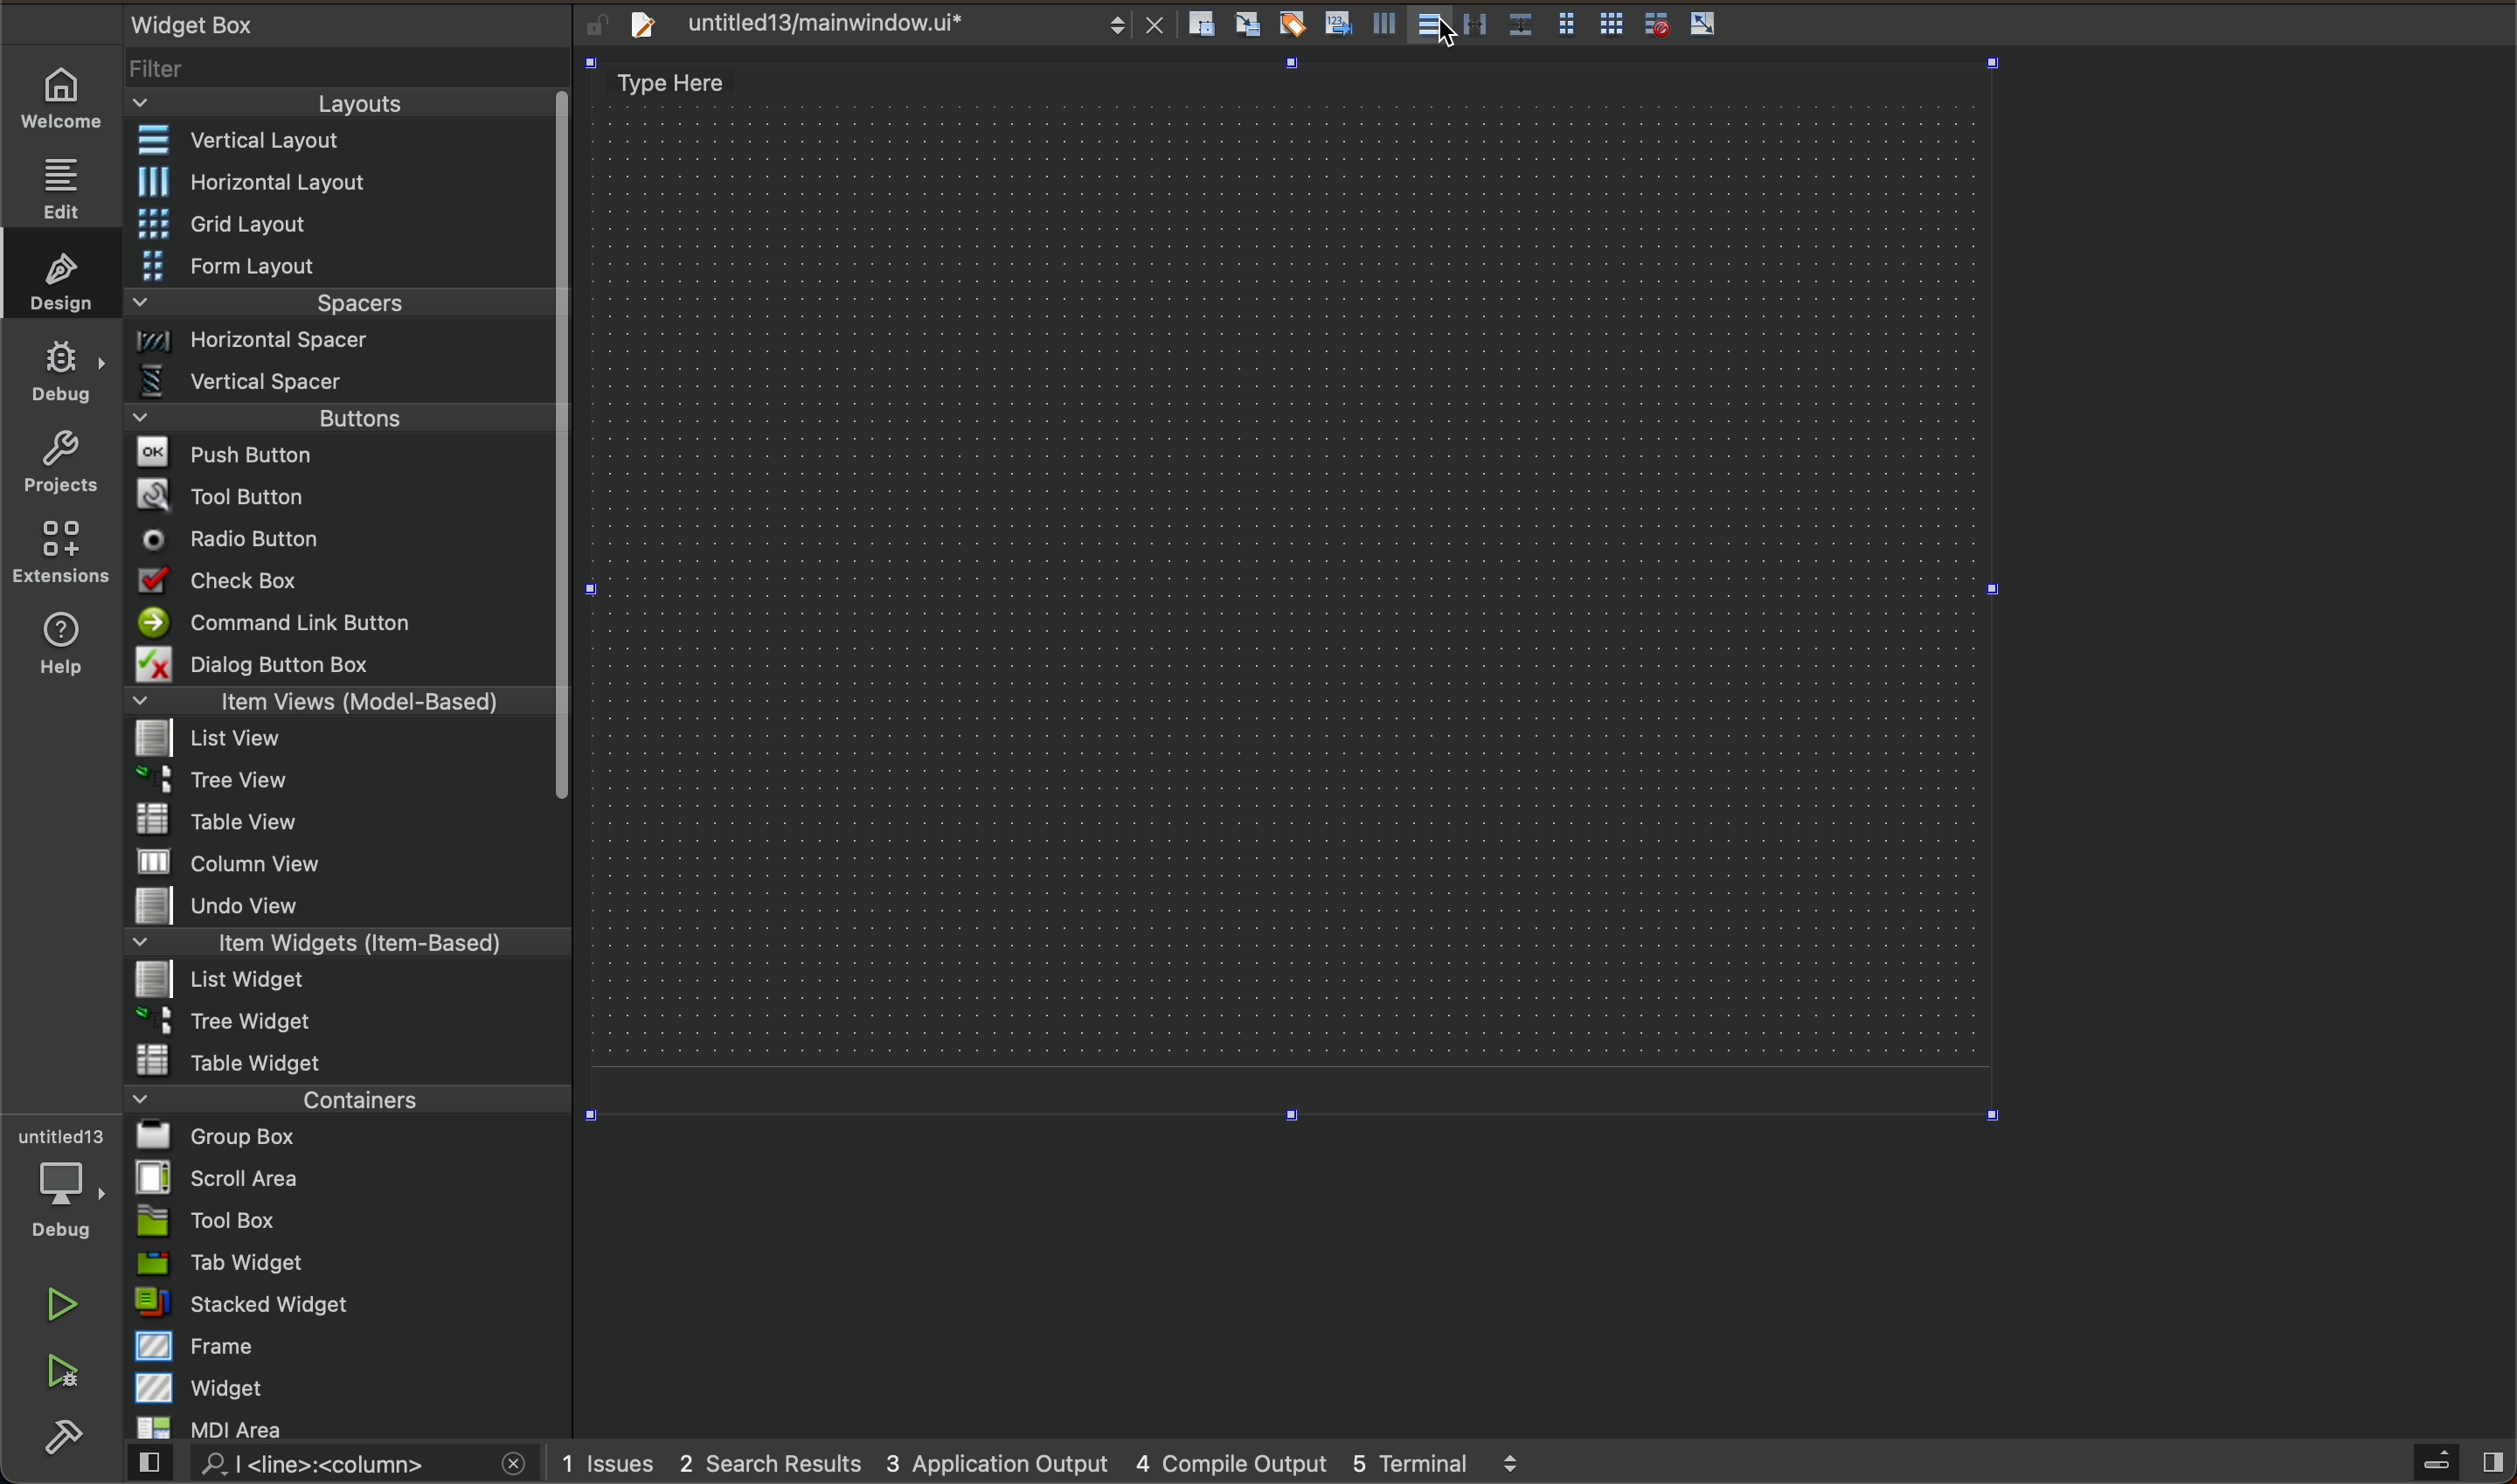 Image resolution: width=2517 pixels, height=1484 pixels. I want to click on vertical layout, so click(339, 140).